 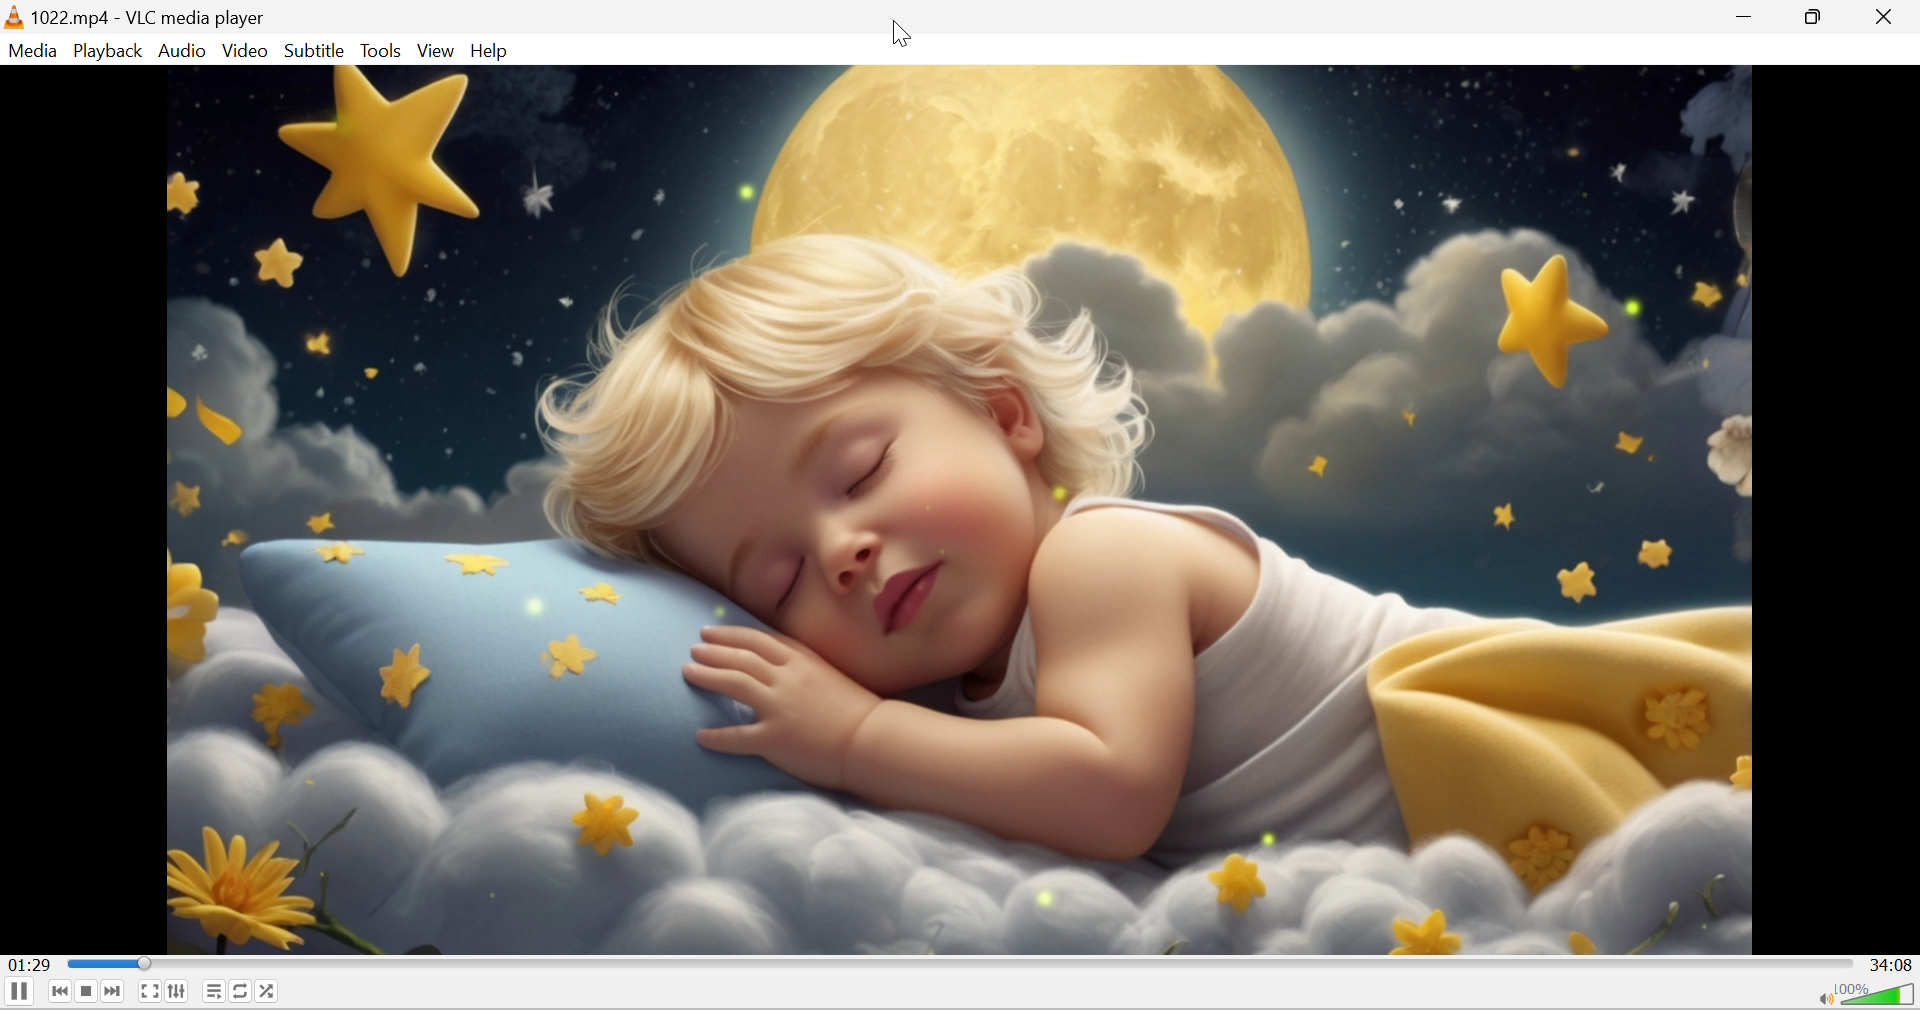 What do you see at coordinates (492, 51) in the screenshot?
I see `Help` at bounding box center [492, 51].